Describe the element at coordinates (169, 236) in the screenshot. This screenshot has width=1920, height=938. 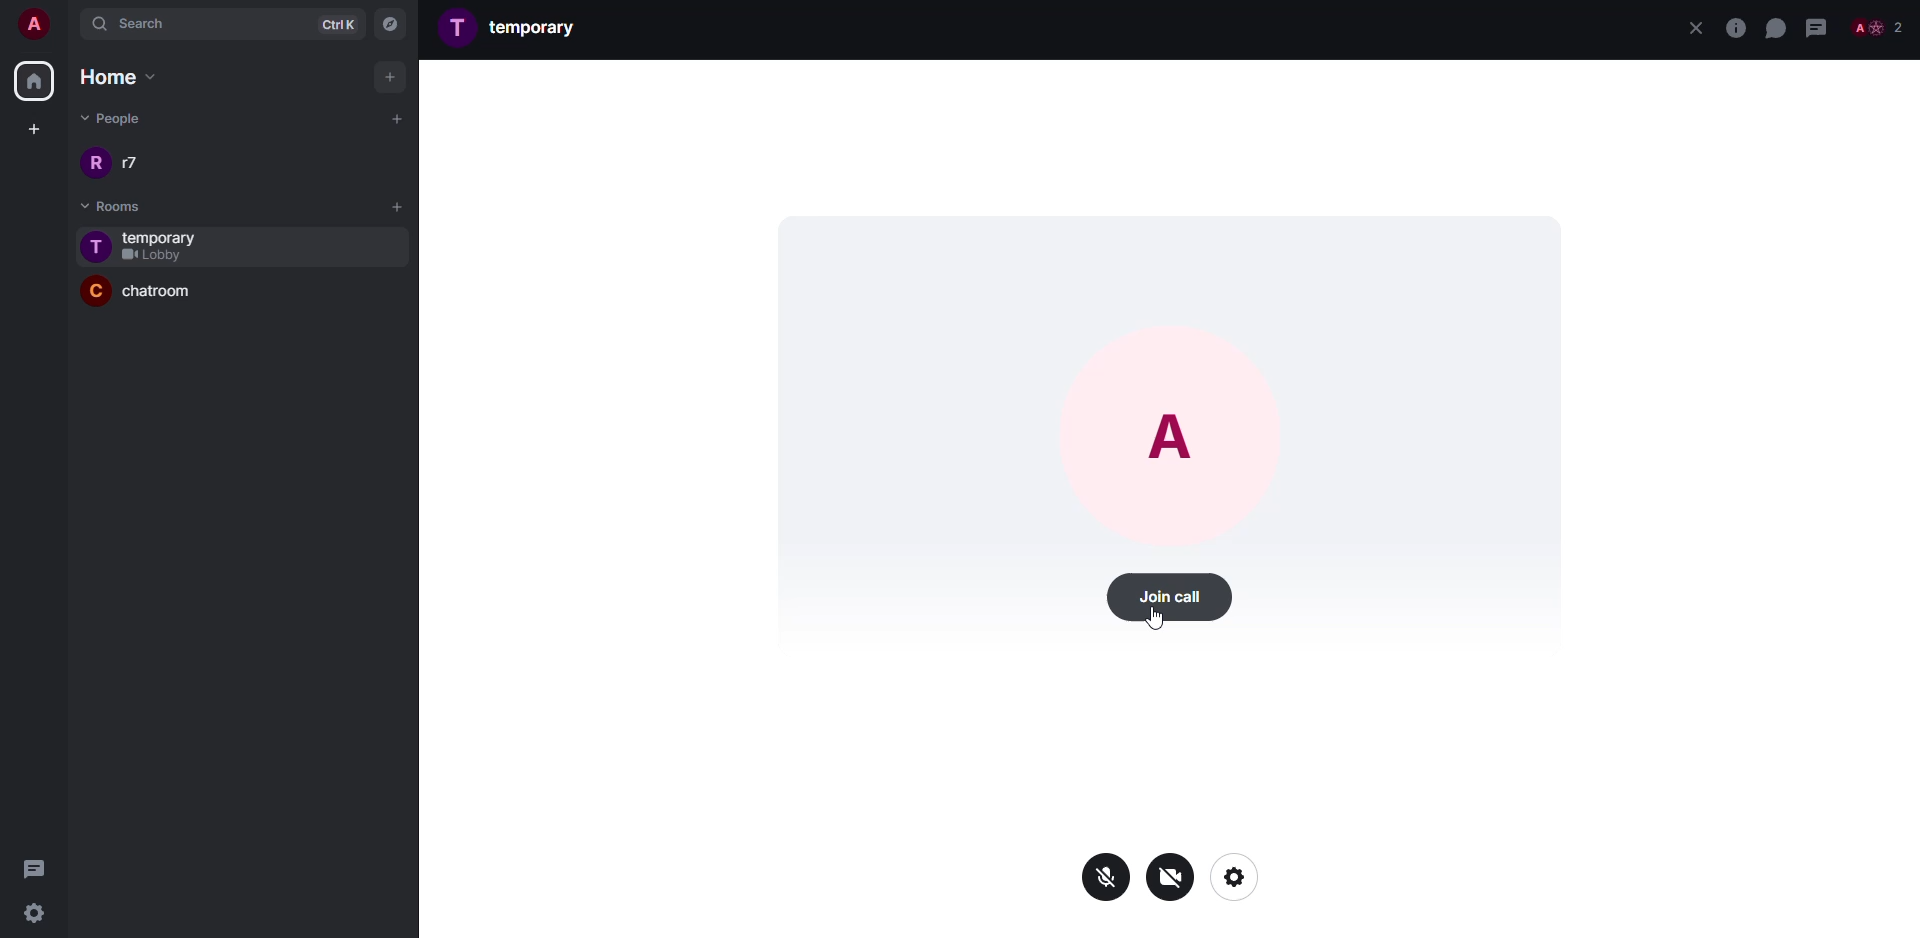
I see `room` at that location.